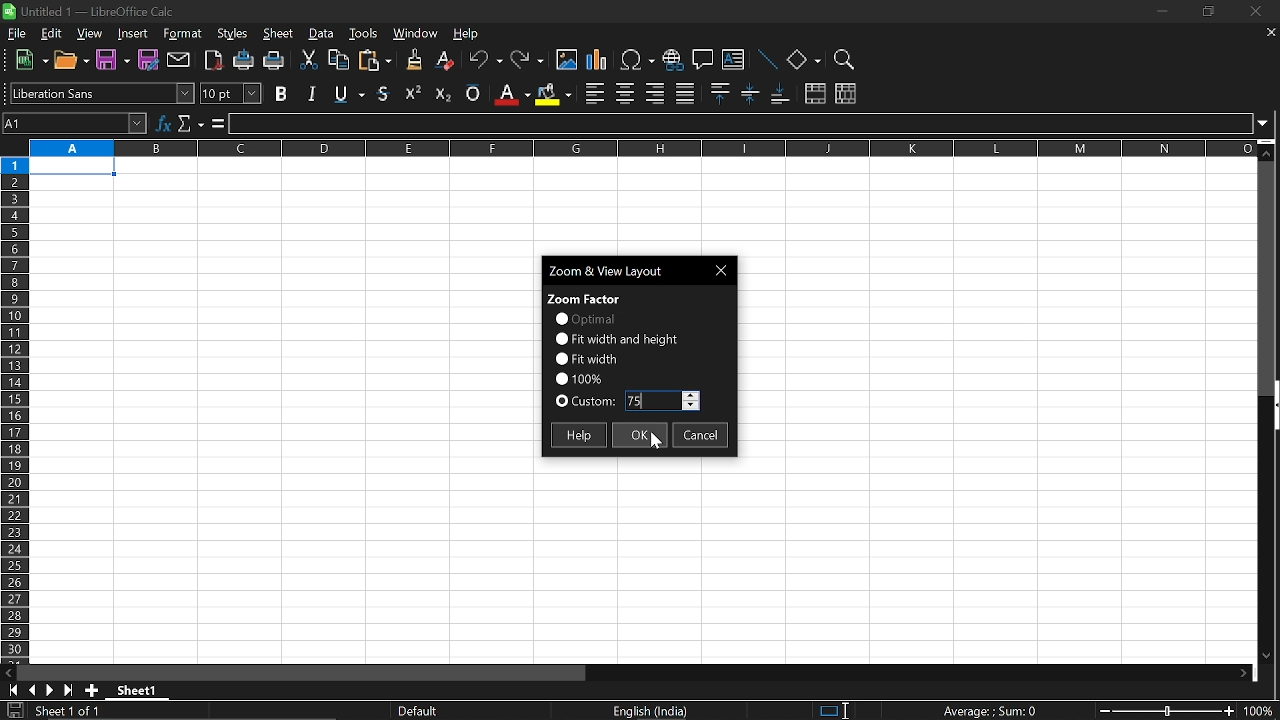 Image resolution: width=1280 pixels, height=720 pixels. I want to click on sheet, so click(279, 35).